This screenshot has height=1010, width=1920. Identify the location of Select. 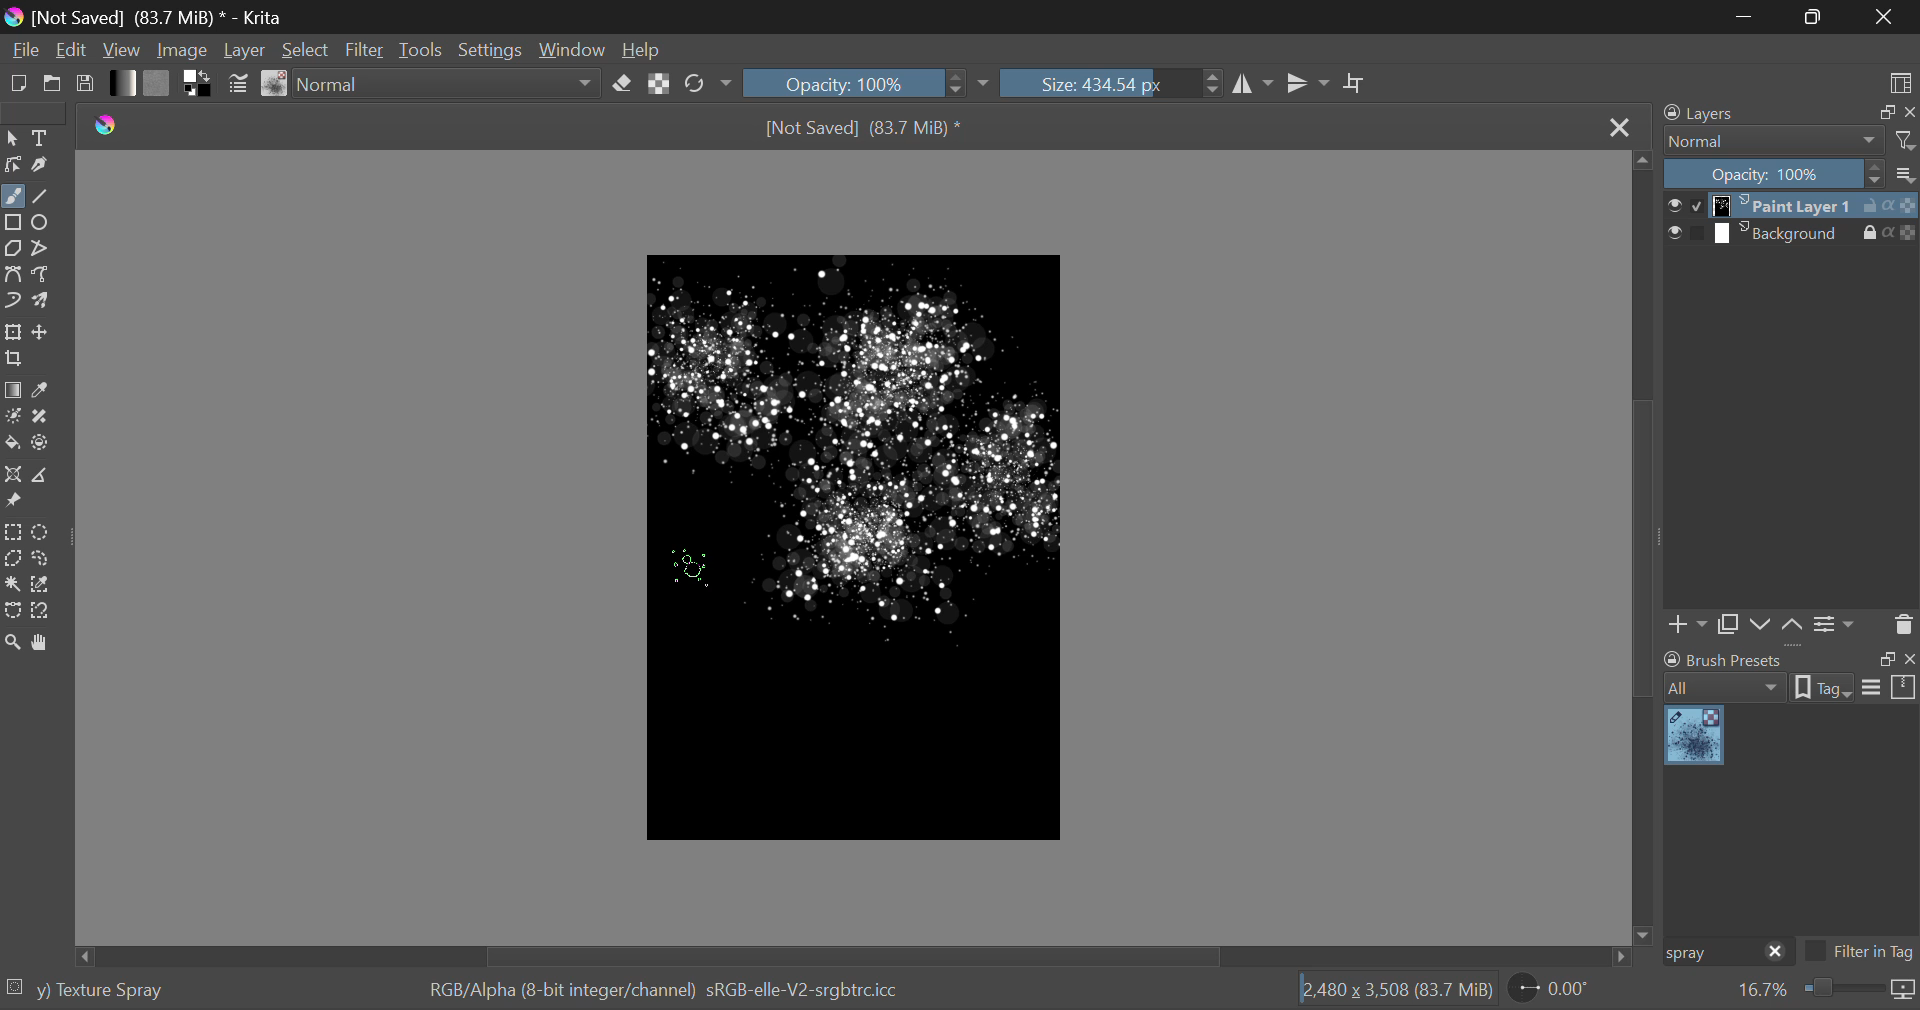
(12, 138).